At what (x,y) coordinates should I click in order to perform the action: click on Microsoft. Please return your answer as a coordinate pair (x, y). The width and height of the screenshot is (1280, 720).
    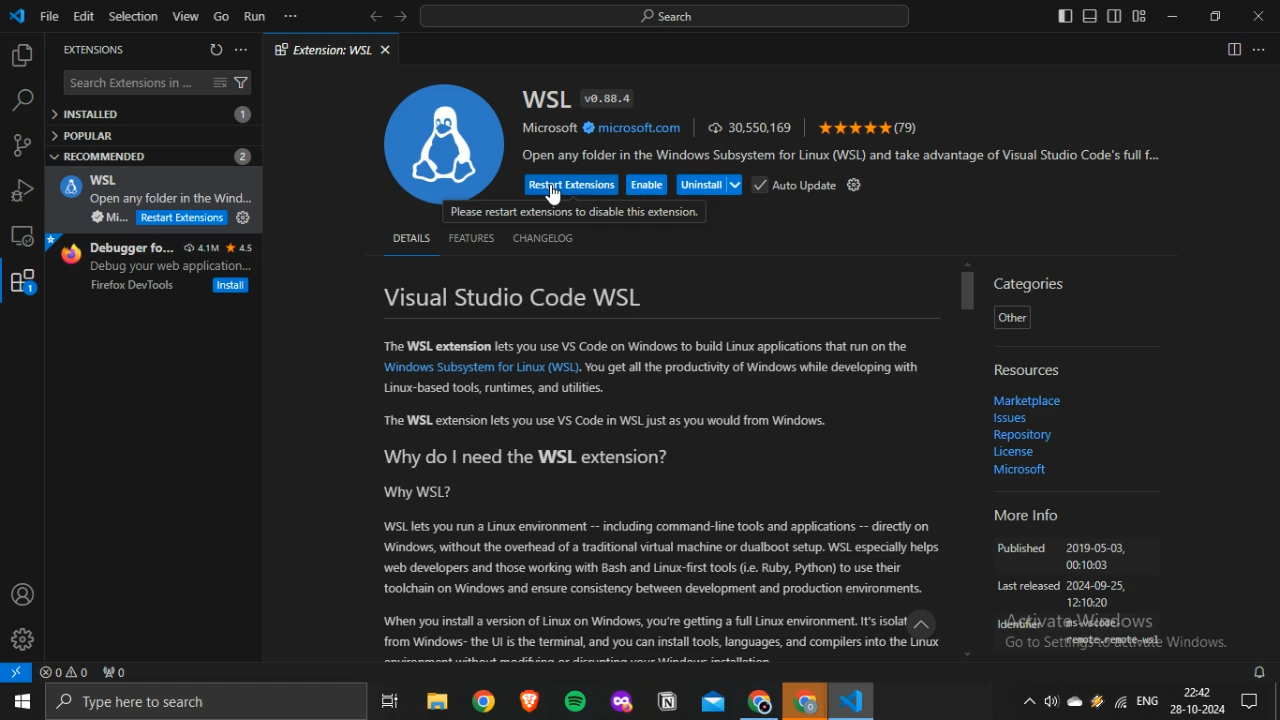
    Looking at the image, I should click on (1020, 468).